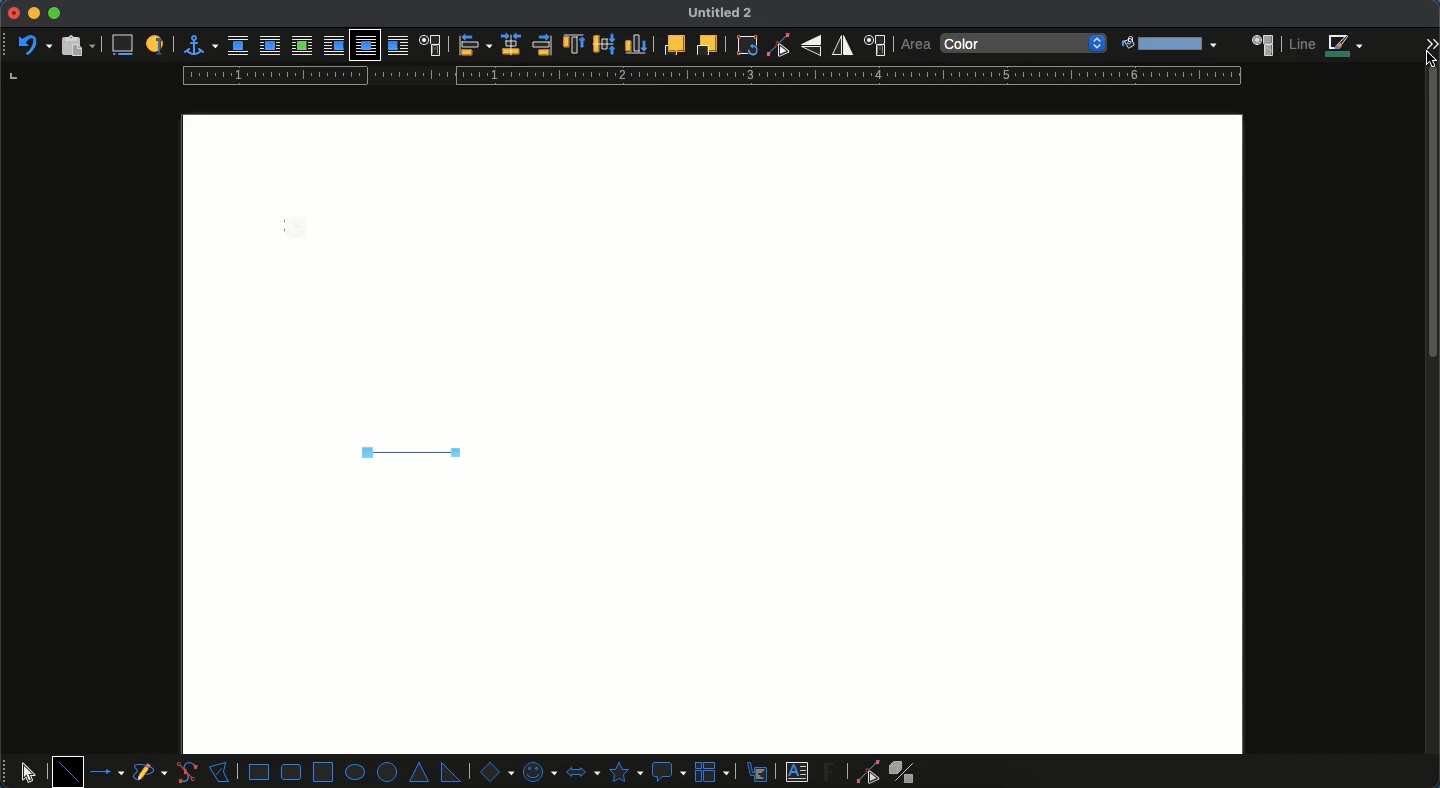 Image resolution: width=1440 pixels, height=788 pixels. I want to click on curves and polygons, so click(150, 773).